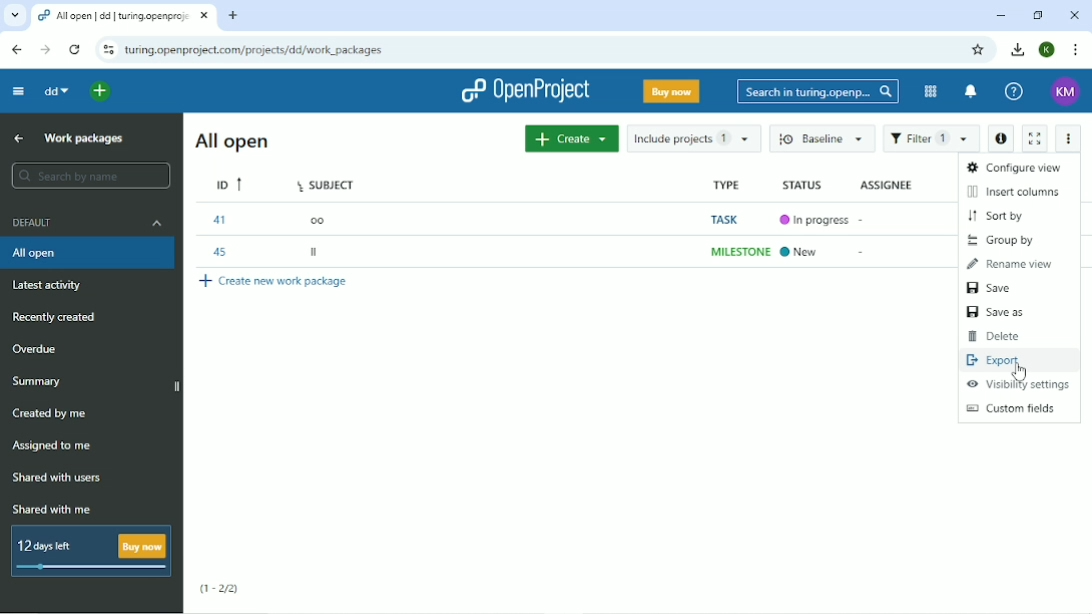 This screenshot has width=1092, height=614. What do you see at coordinates (1026, 374) in the screenshot?
I see `cursor` at bounding box center [1026, 374].